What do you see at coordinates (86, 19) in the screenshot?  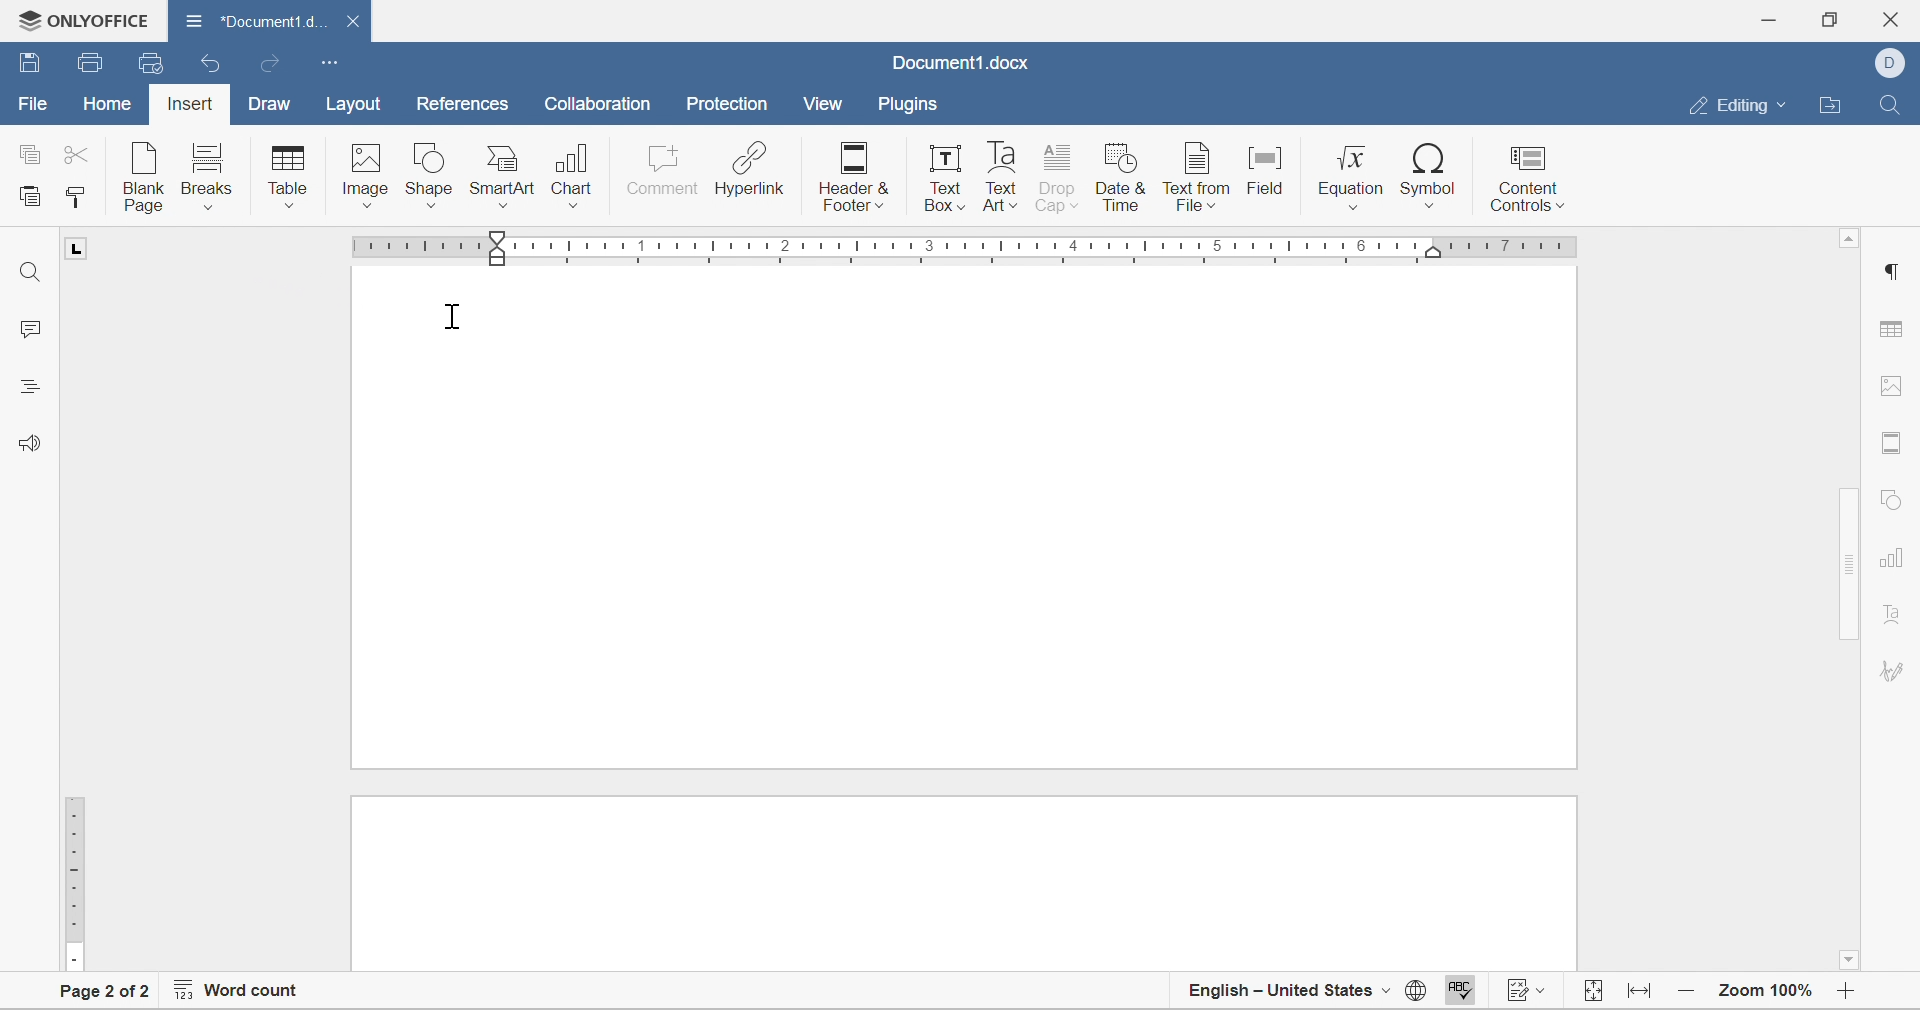 I see `Onlyoffice` at bounding box center [86, 19].